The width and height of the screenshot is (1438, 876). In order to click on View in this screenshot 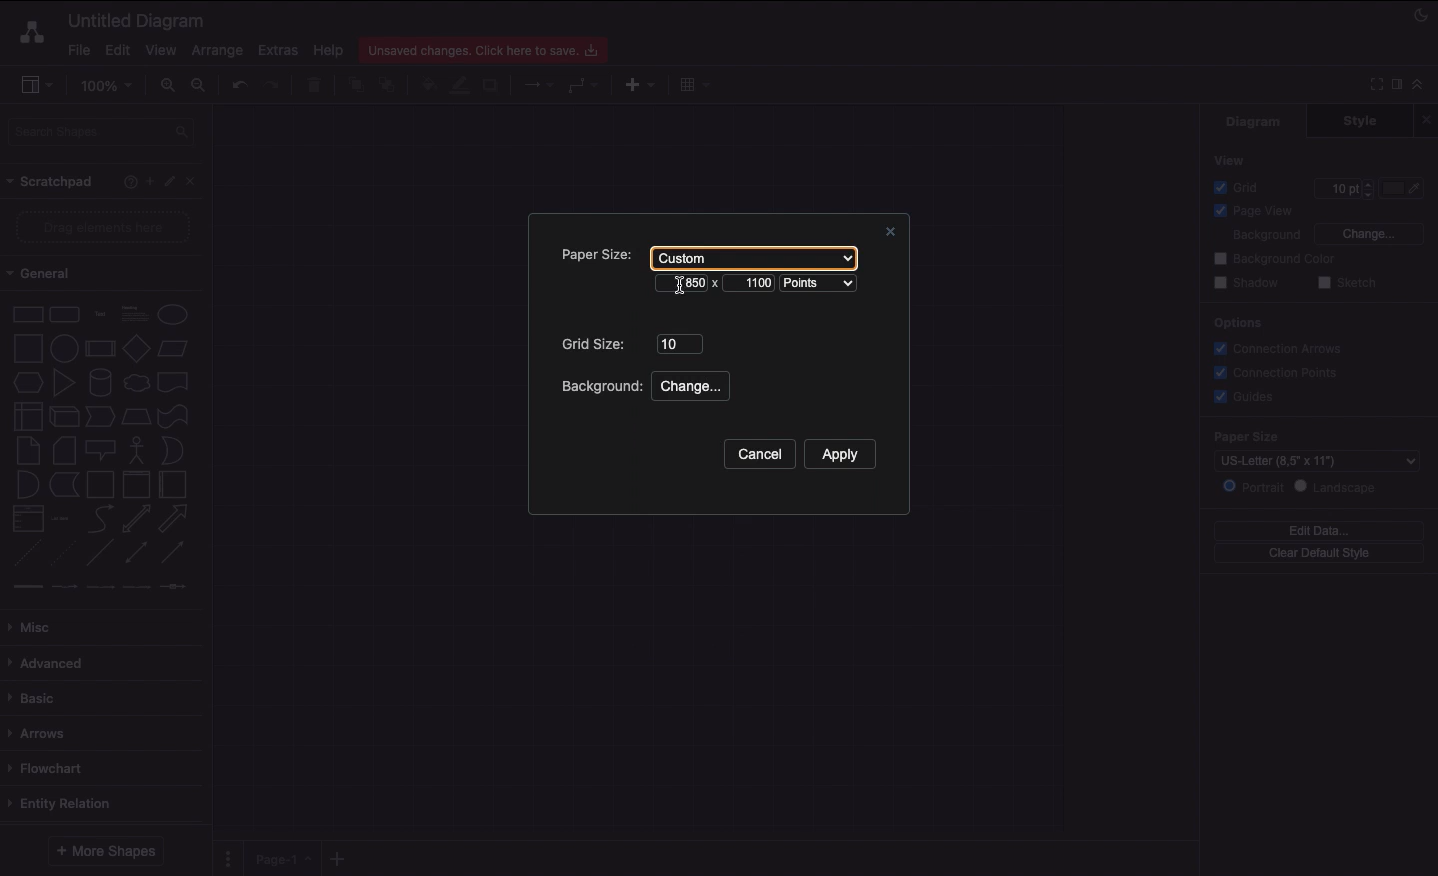, I will do `click(1231, 159)`.